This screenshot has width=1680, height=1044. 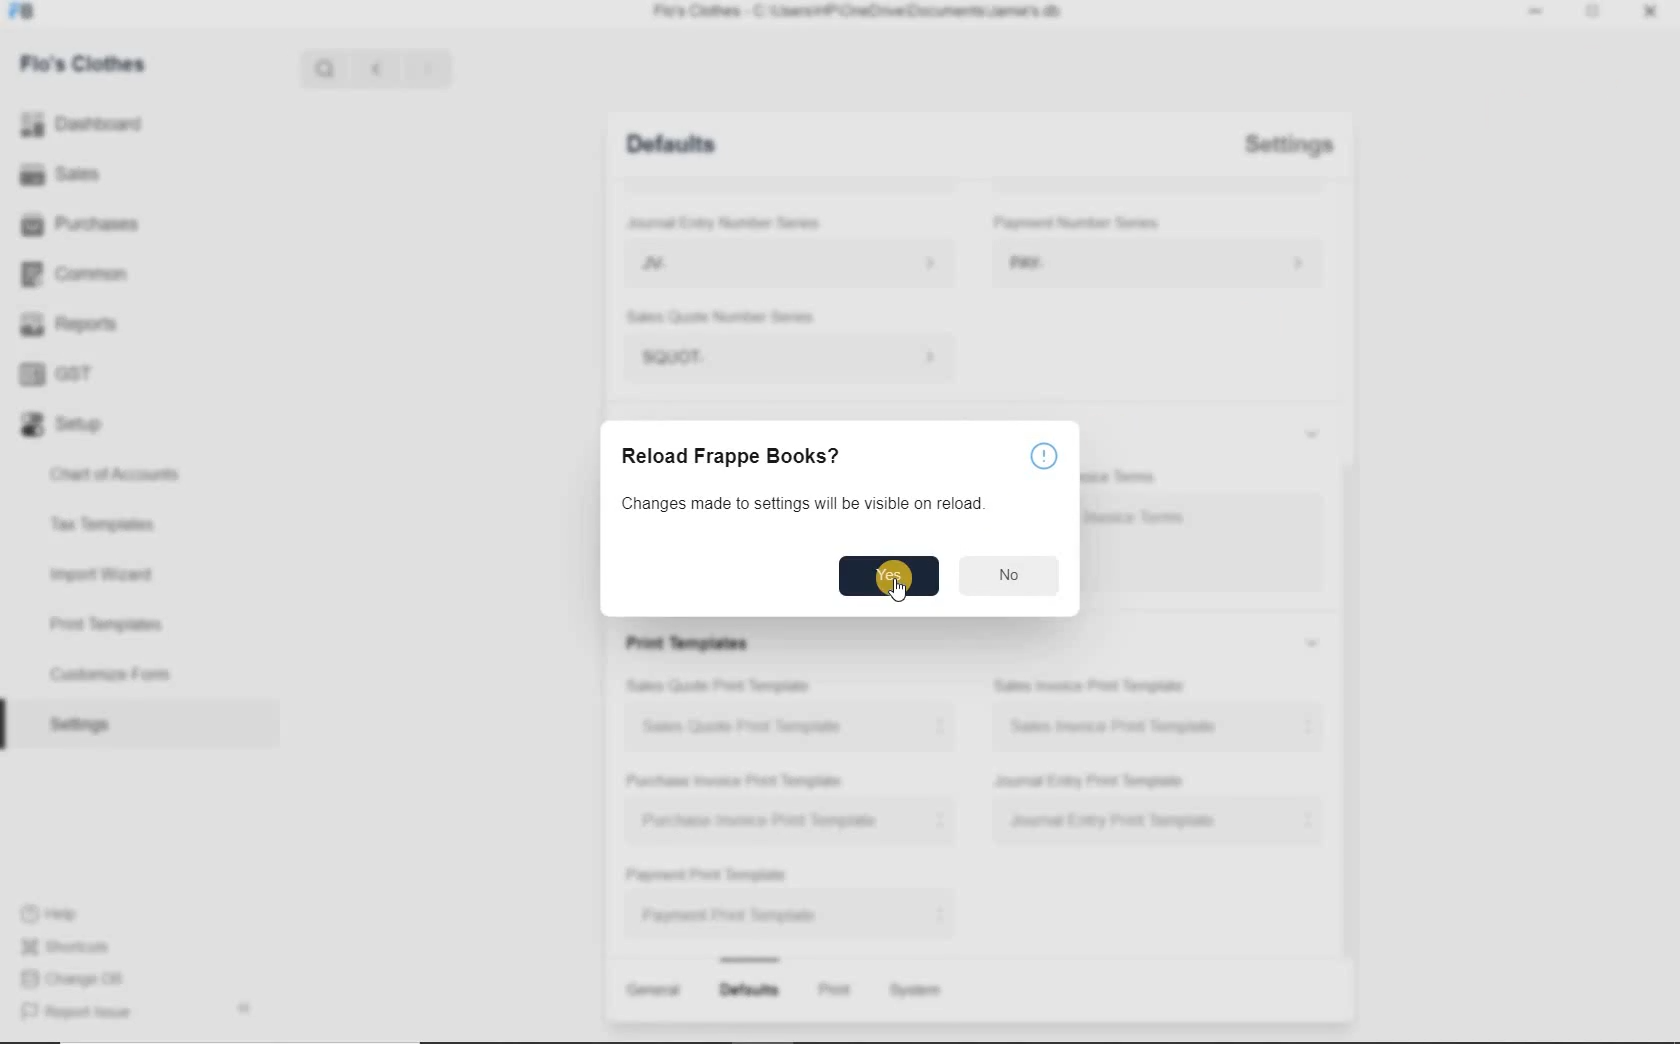 I want to click on JV, so click(x=780, y=262).